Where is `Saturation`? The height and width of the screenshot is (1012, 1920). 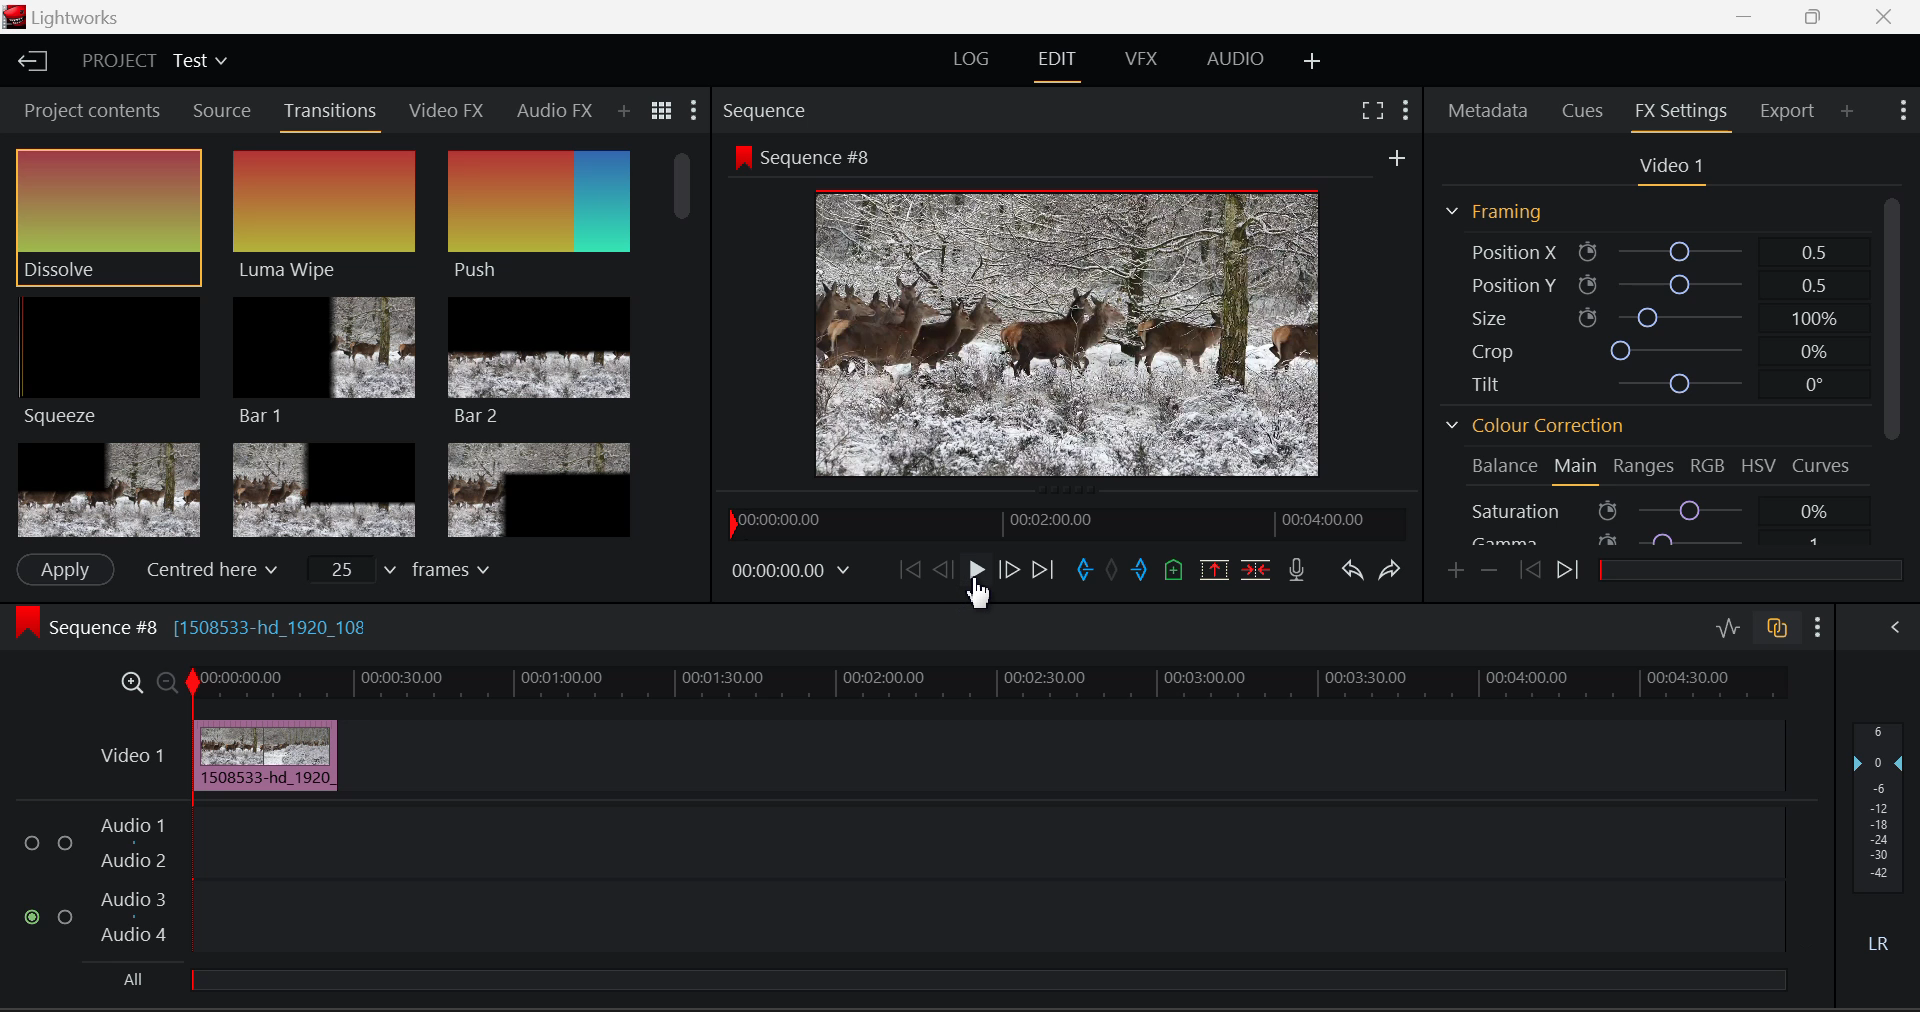
Saturation is located at coordinates (1649, 510).